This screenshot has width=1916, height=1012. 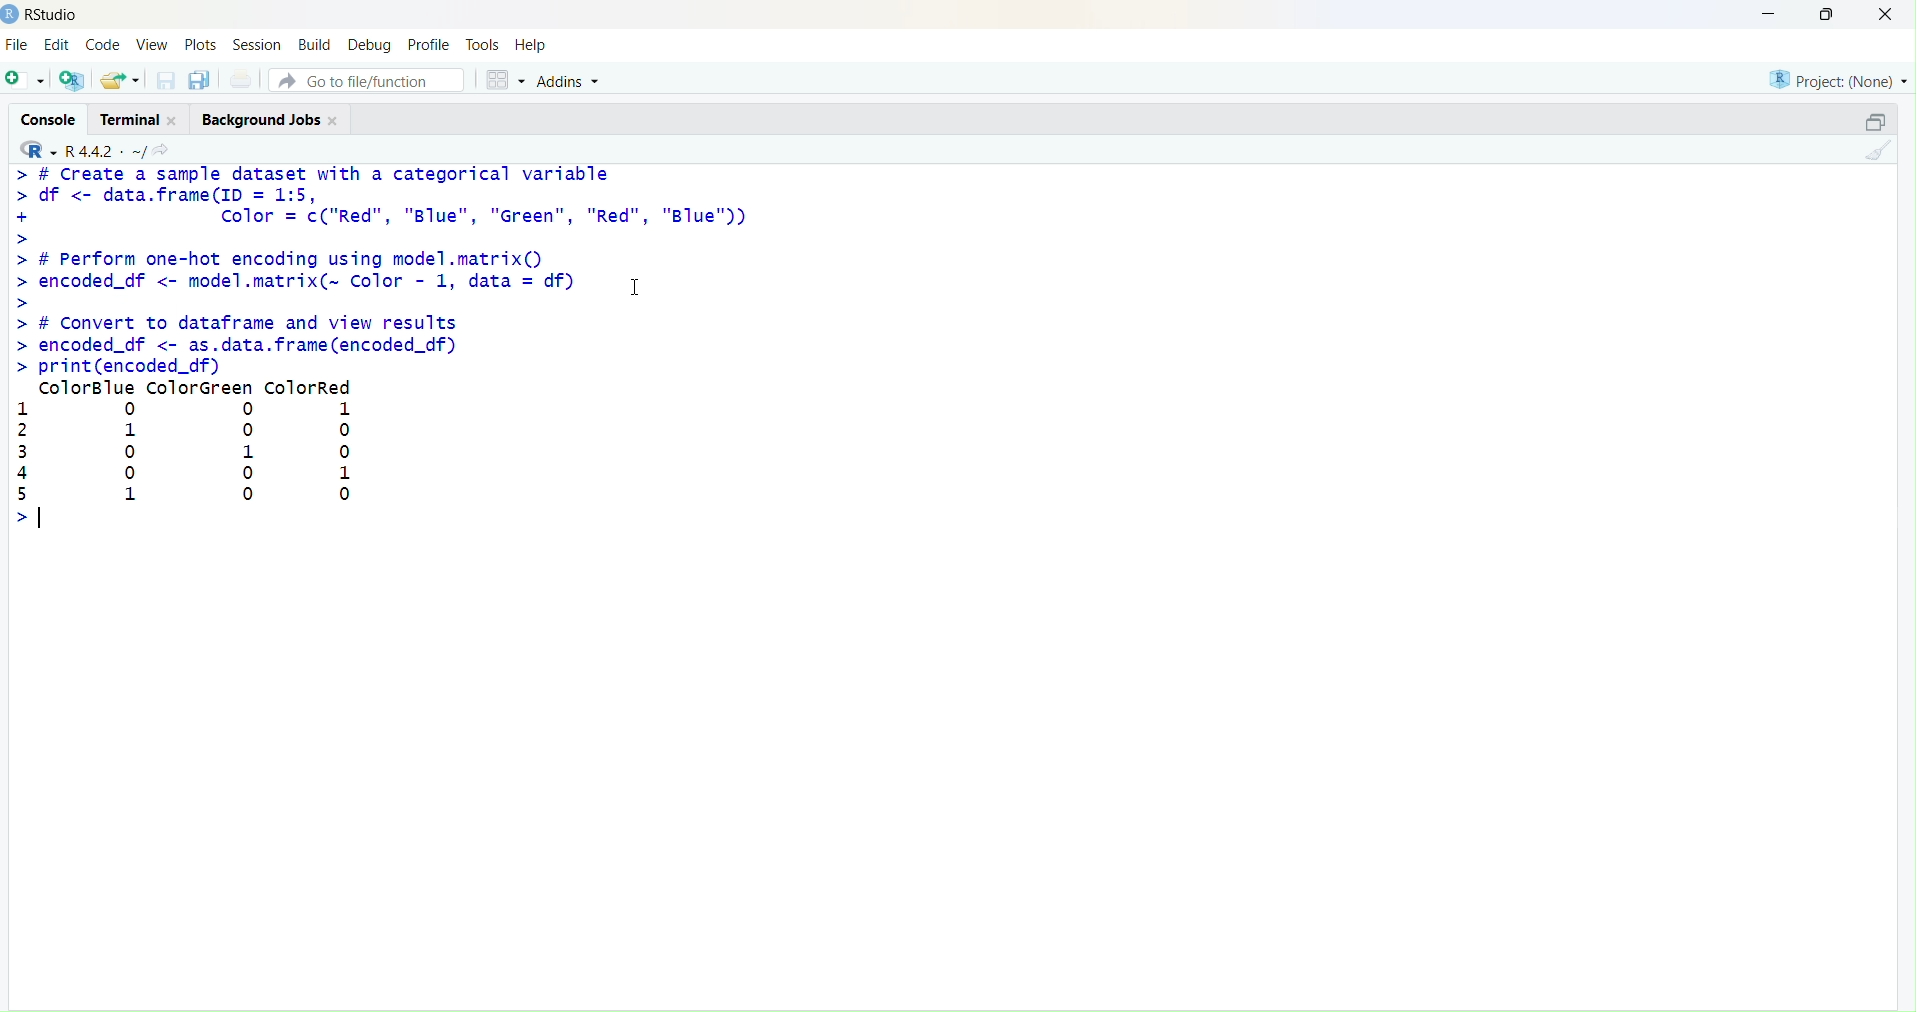 I want to click on minimise, so click(x=1769, y=14).